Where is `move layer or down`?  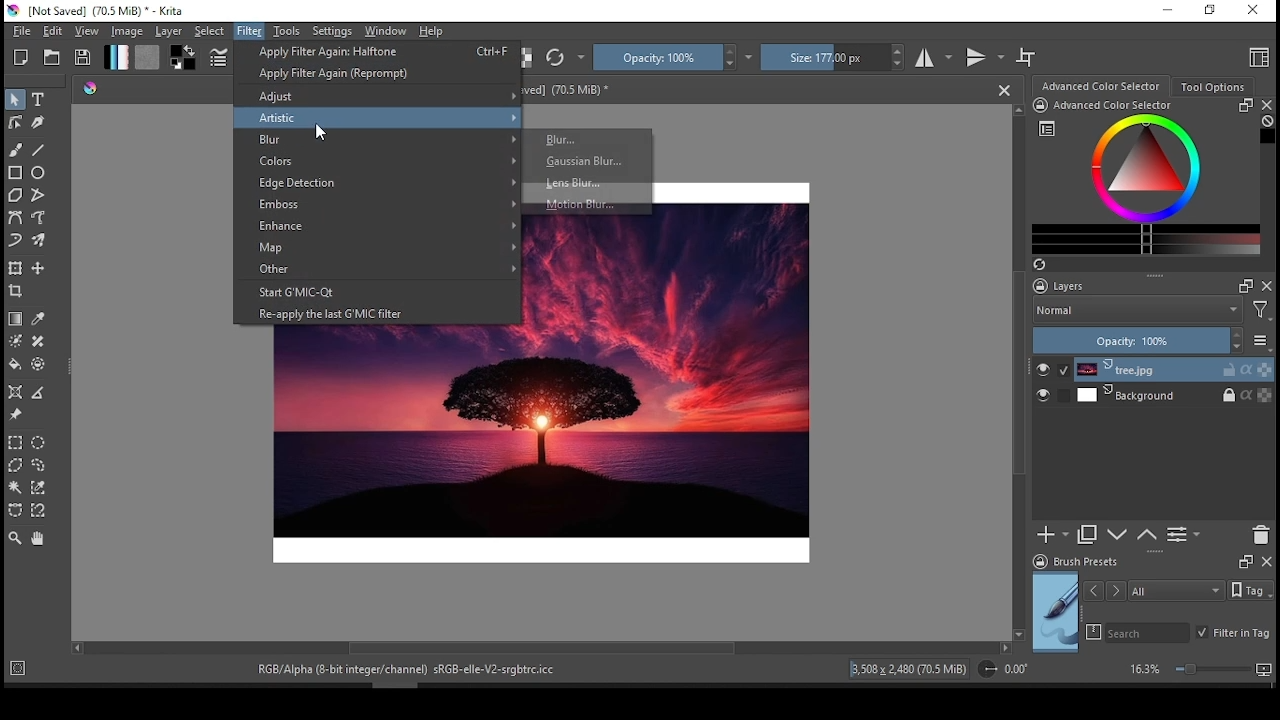 move layer or down is located at coordinates (1118, 537).